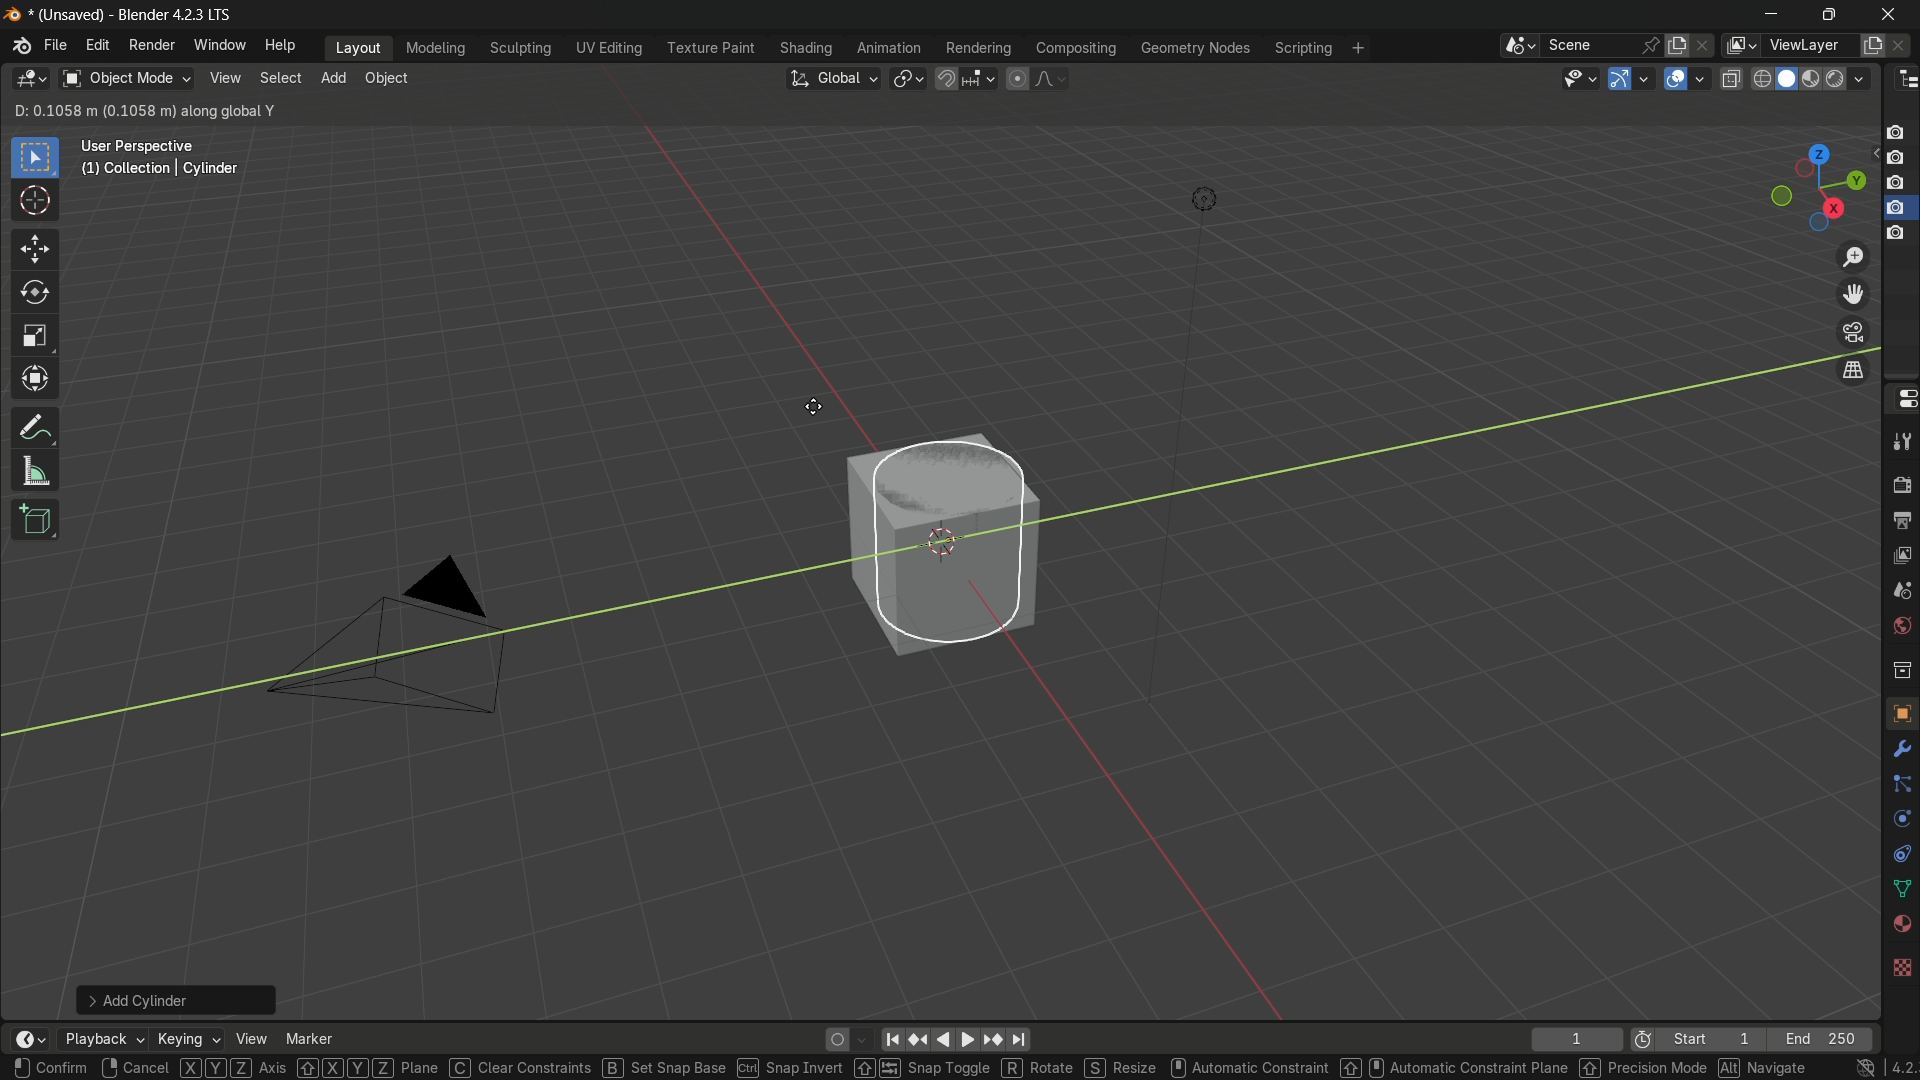  What do you see at coordinates (36, 380) in the screenshot?
I see `transform` at bounding box center [36, 380].